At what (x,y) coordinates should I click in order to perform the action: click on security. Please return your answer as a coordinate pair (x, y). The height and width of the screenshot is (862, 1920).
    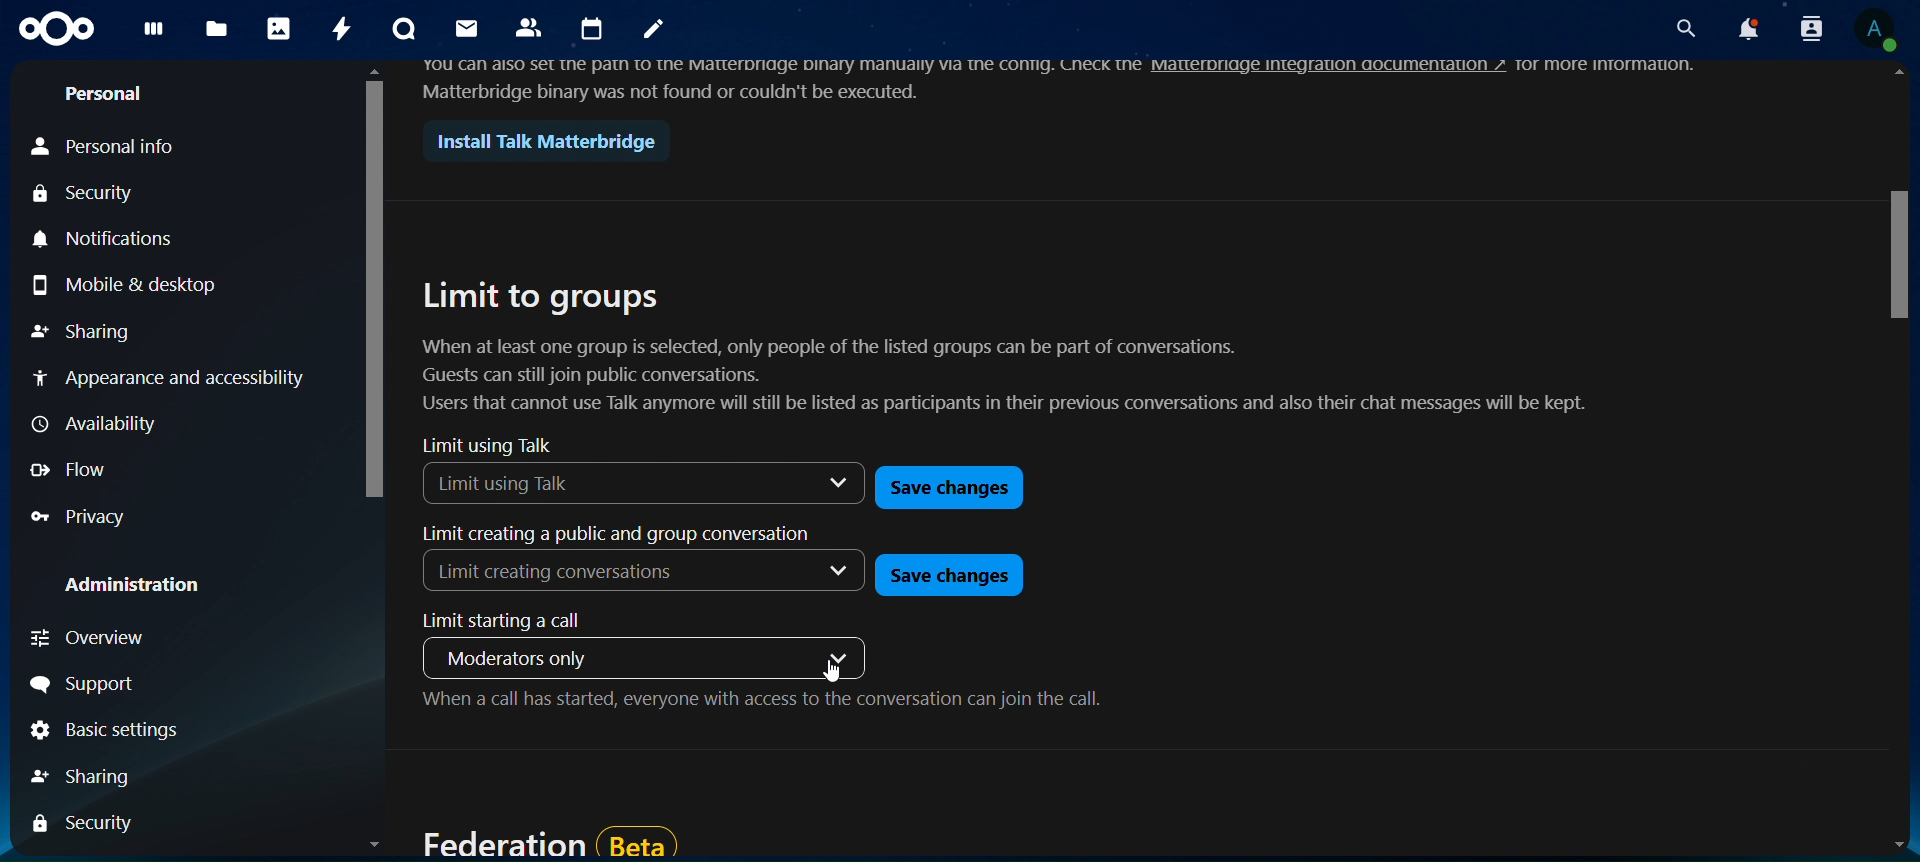
    Looking at the image, I should click on (88, 195).